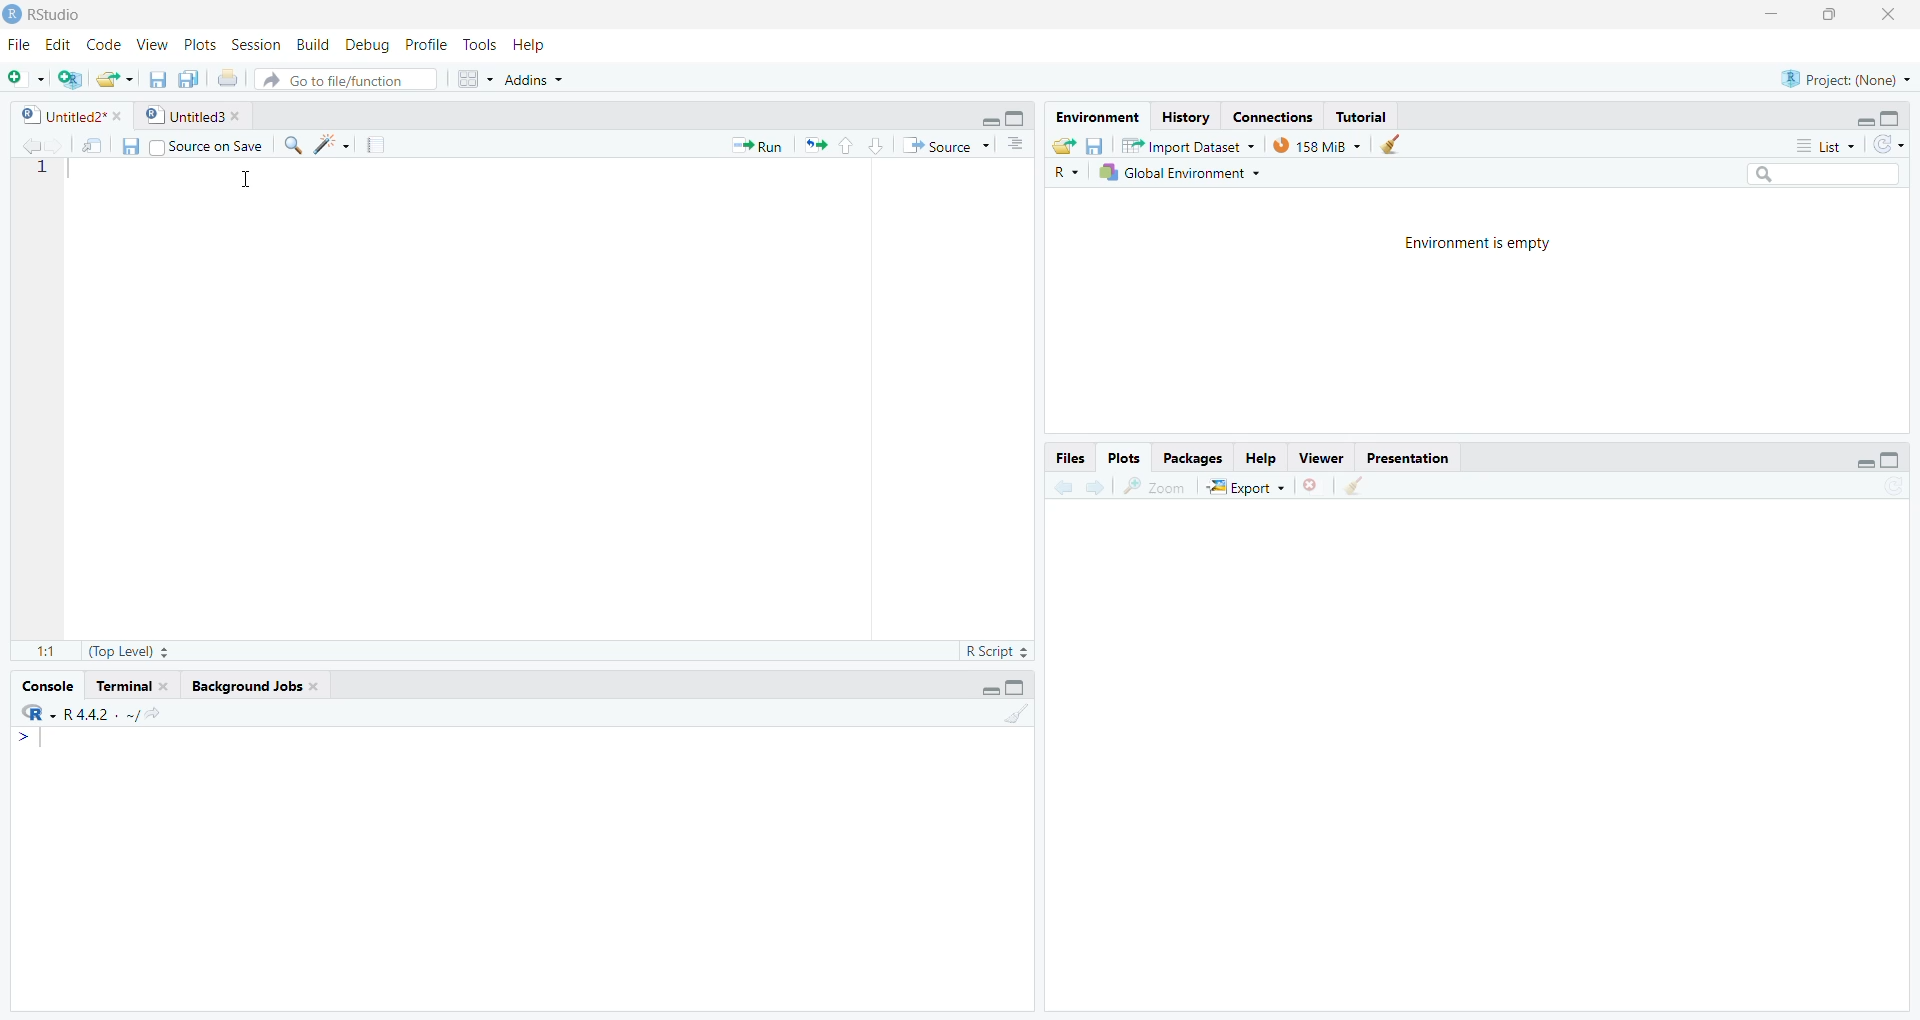  What do you see at coordinates (1768, 15) in the screenshot?
I see `minimize` at bounding box center [1768, 15].